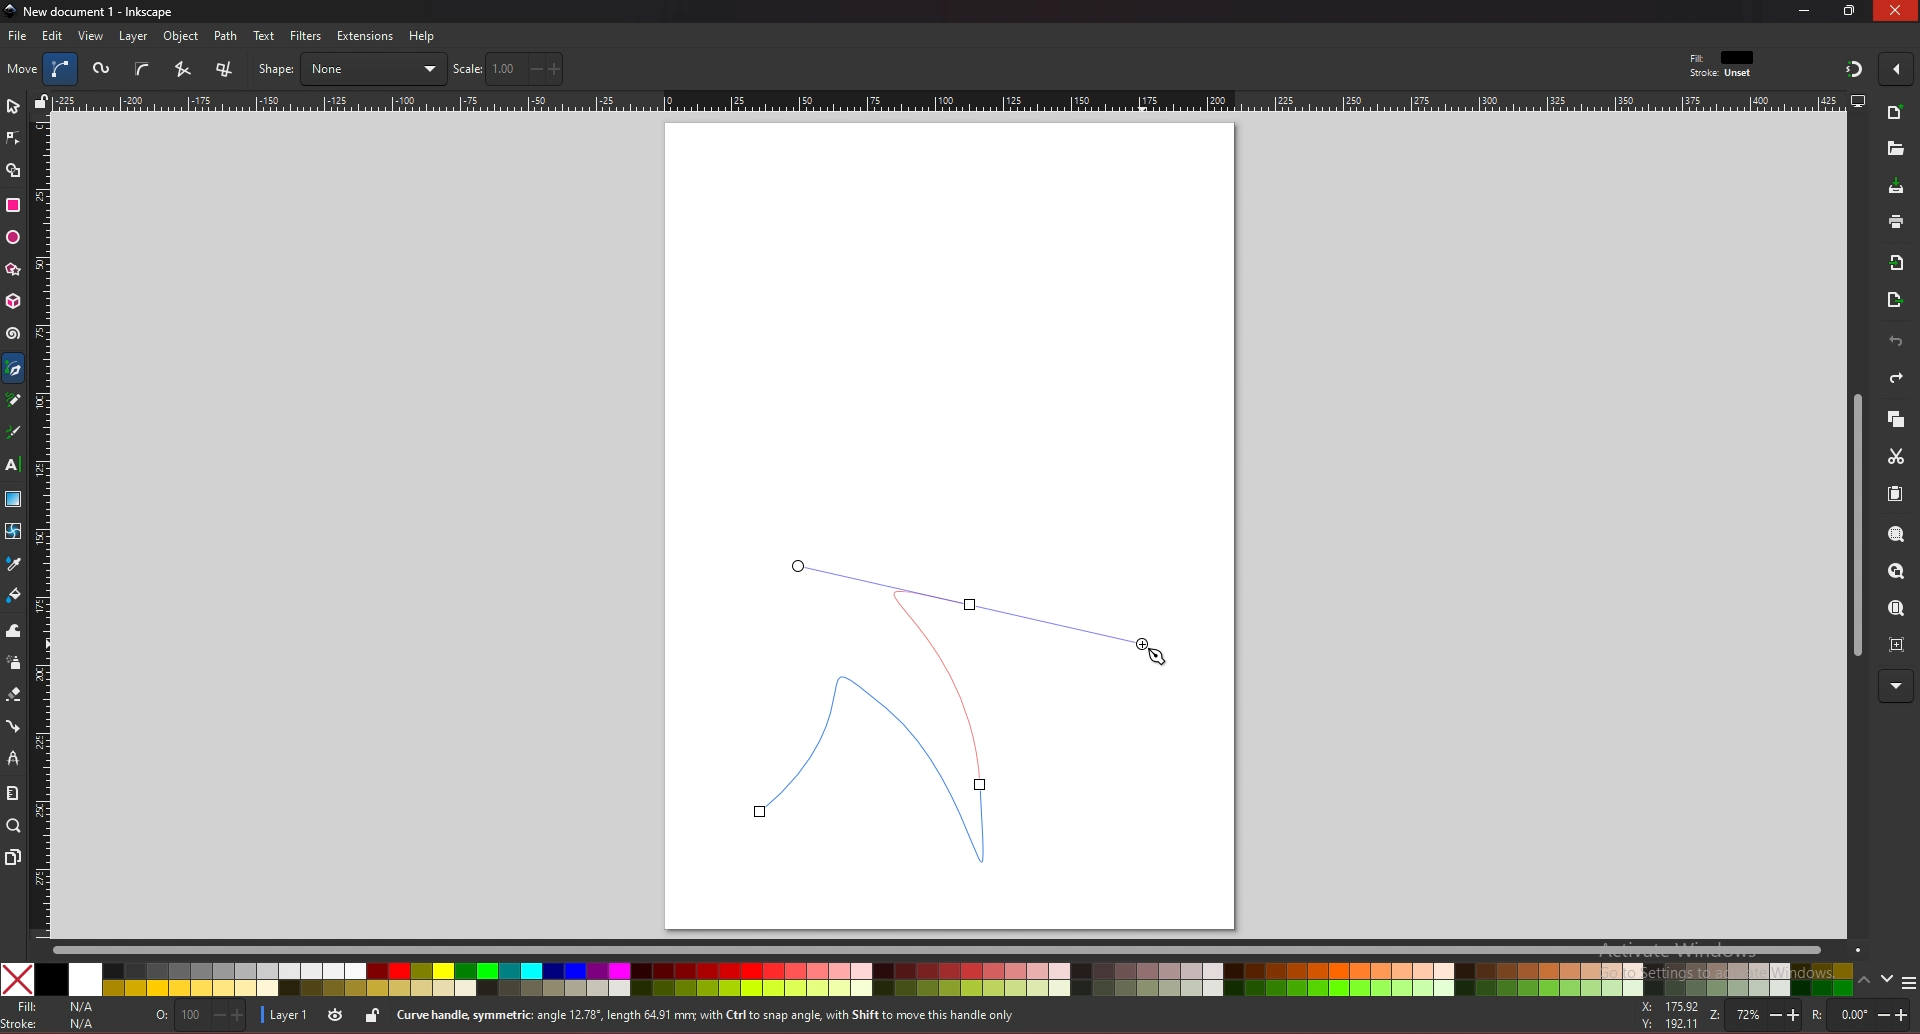  What do you see at coordinates (1805, 10) in the screenshot?
I see `minimize` at bounding box center [1805, 10].